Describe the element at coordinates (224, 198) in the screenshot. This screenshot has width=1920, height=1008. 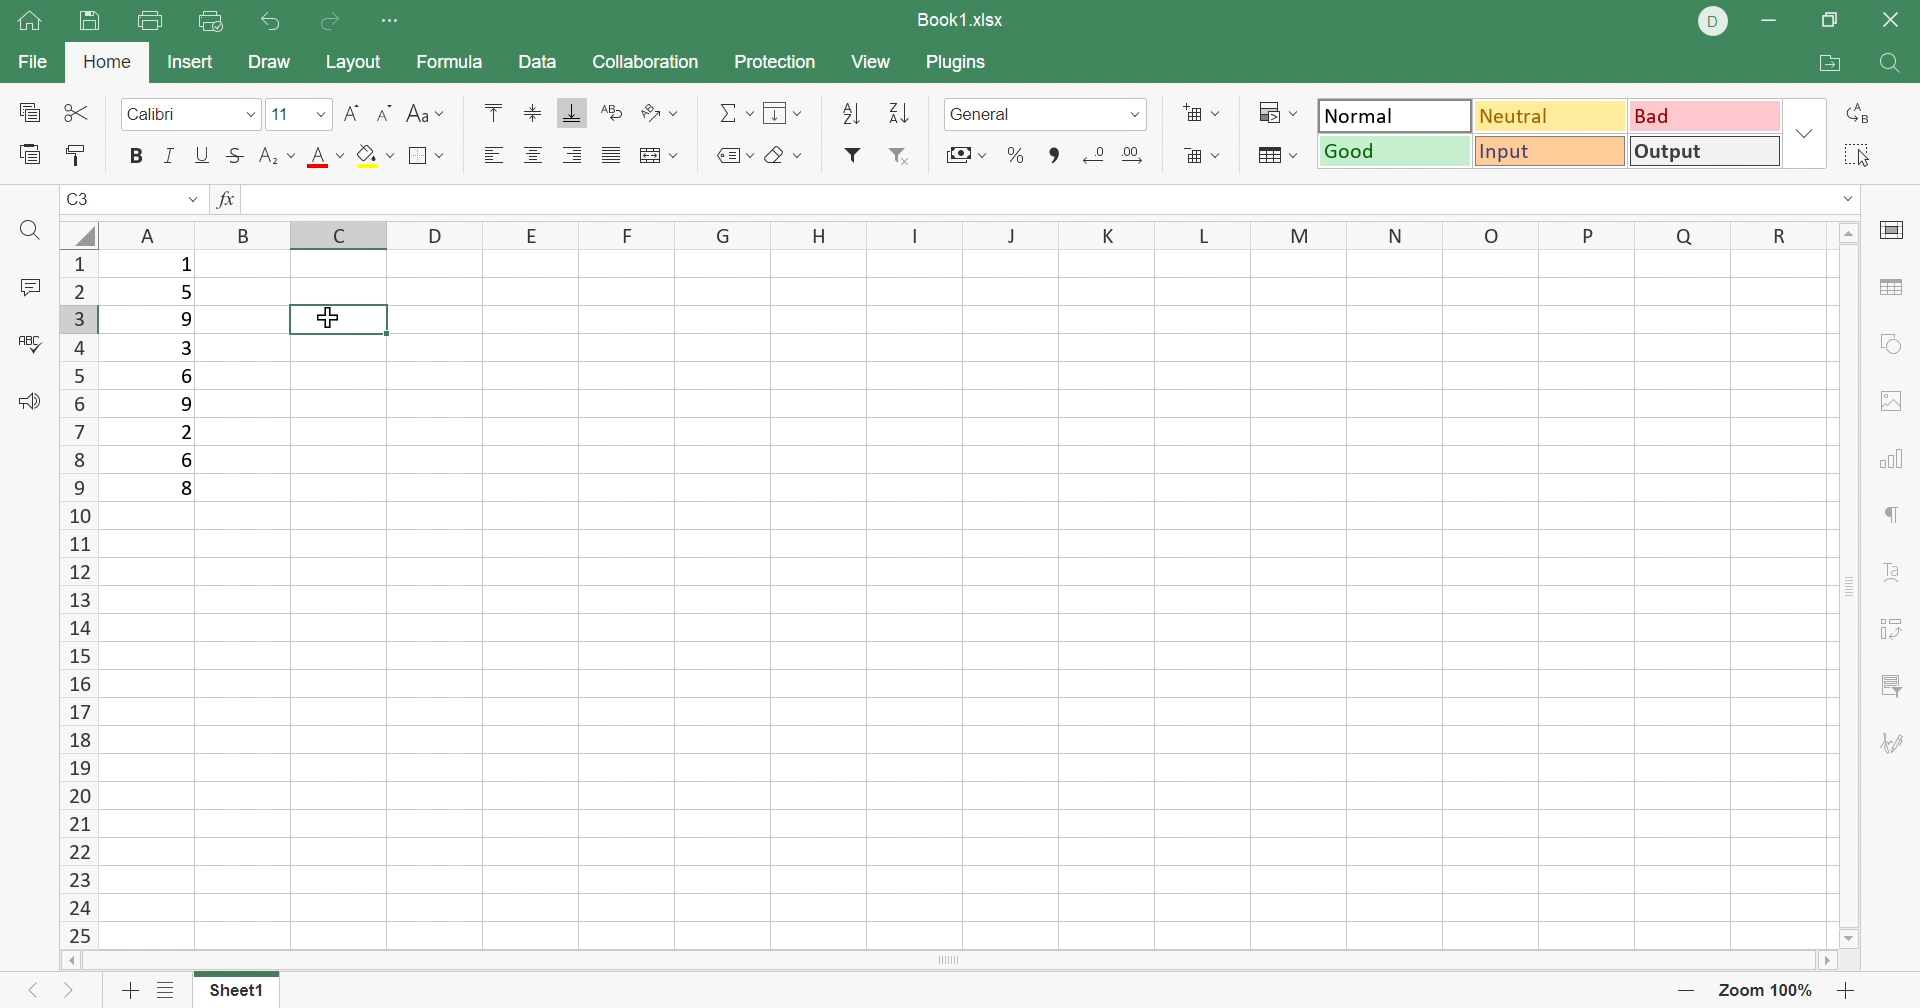
I see `fx` at that location.